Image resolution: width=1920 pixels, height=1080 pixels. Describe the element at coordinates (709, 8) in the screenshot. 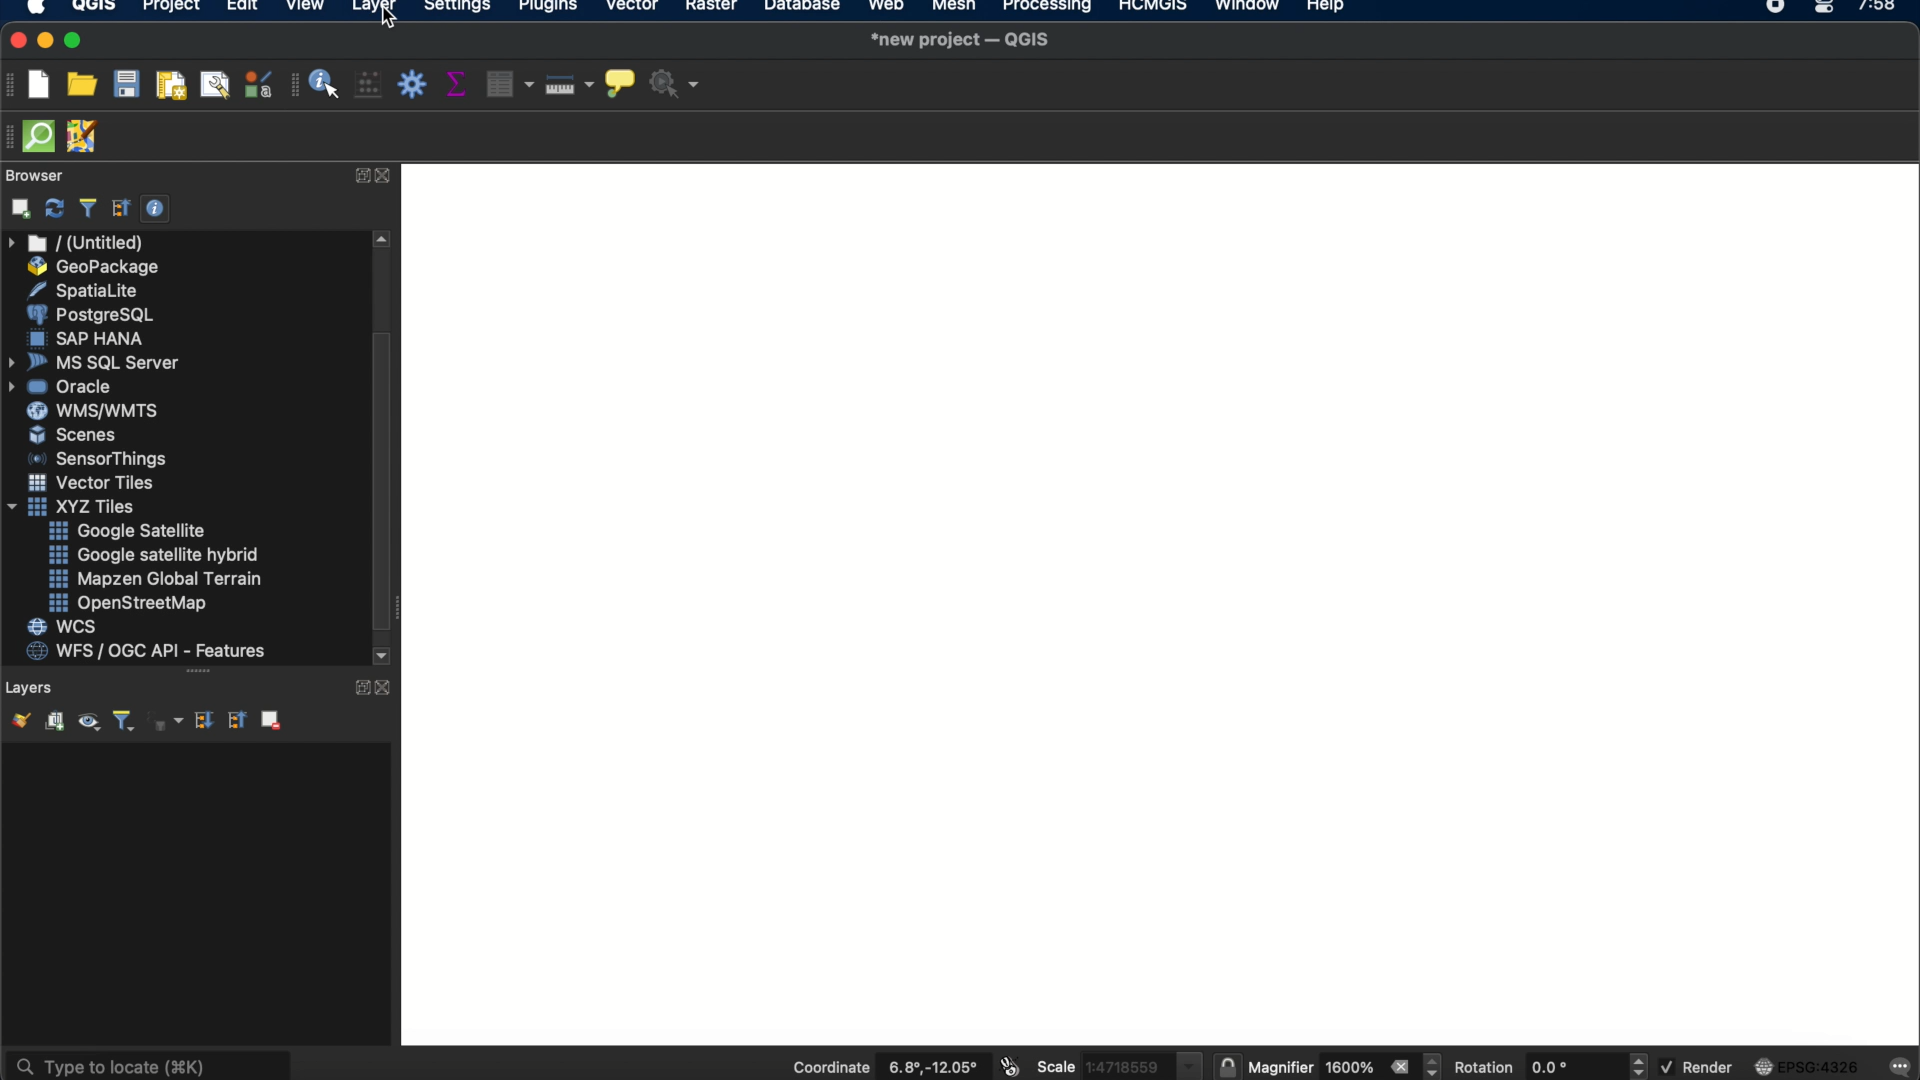

I see `raster` at that location.